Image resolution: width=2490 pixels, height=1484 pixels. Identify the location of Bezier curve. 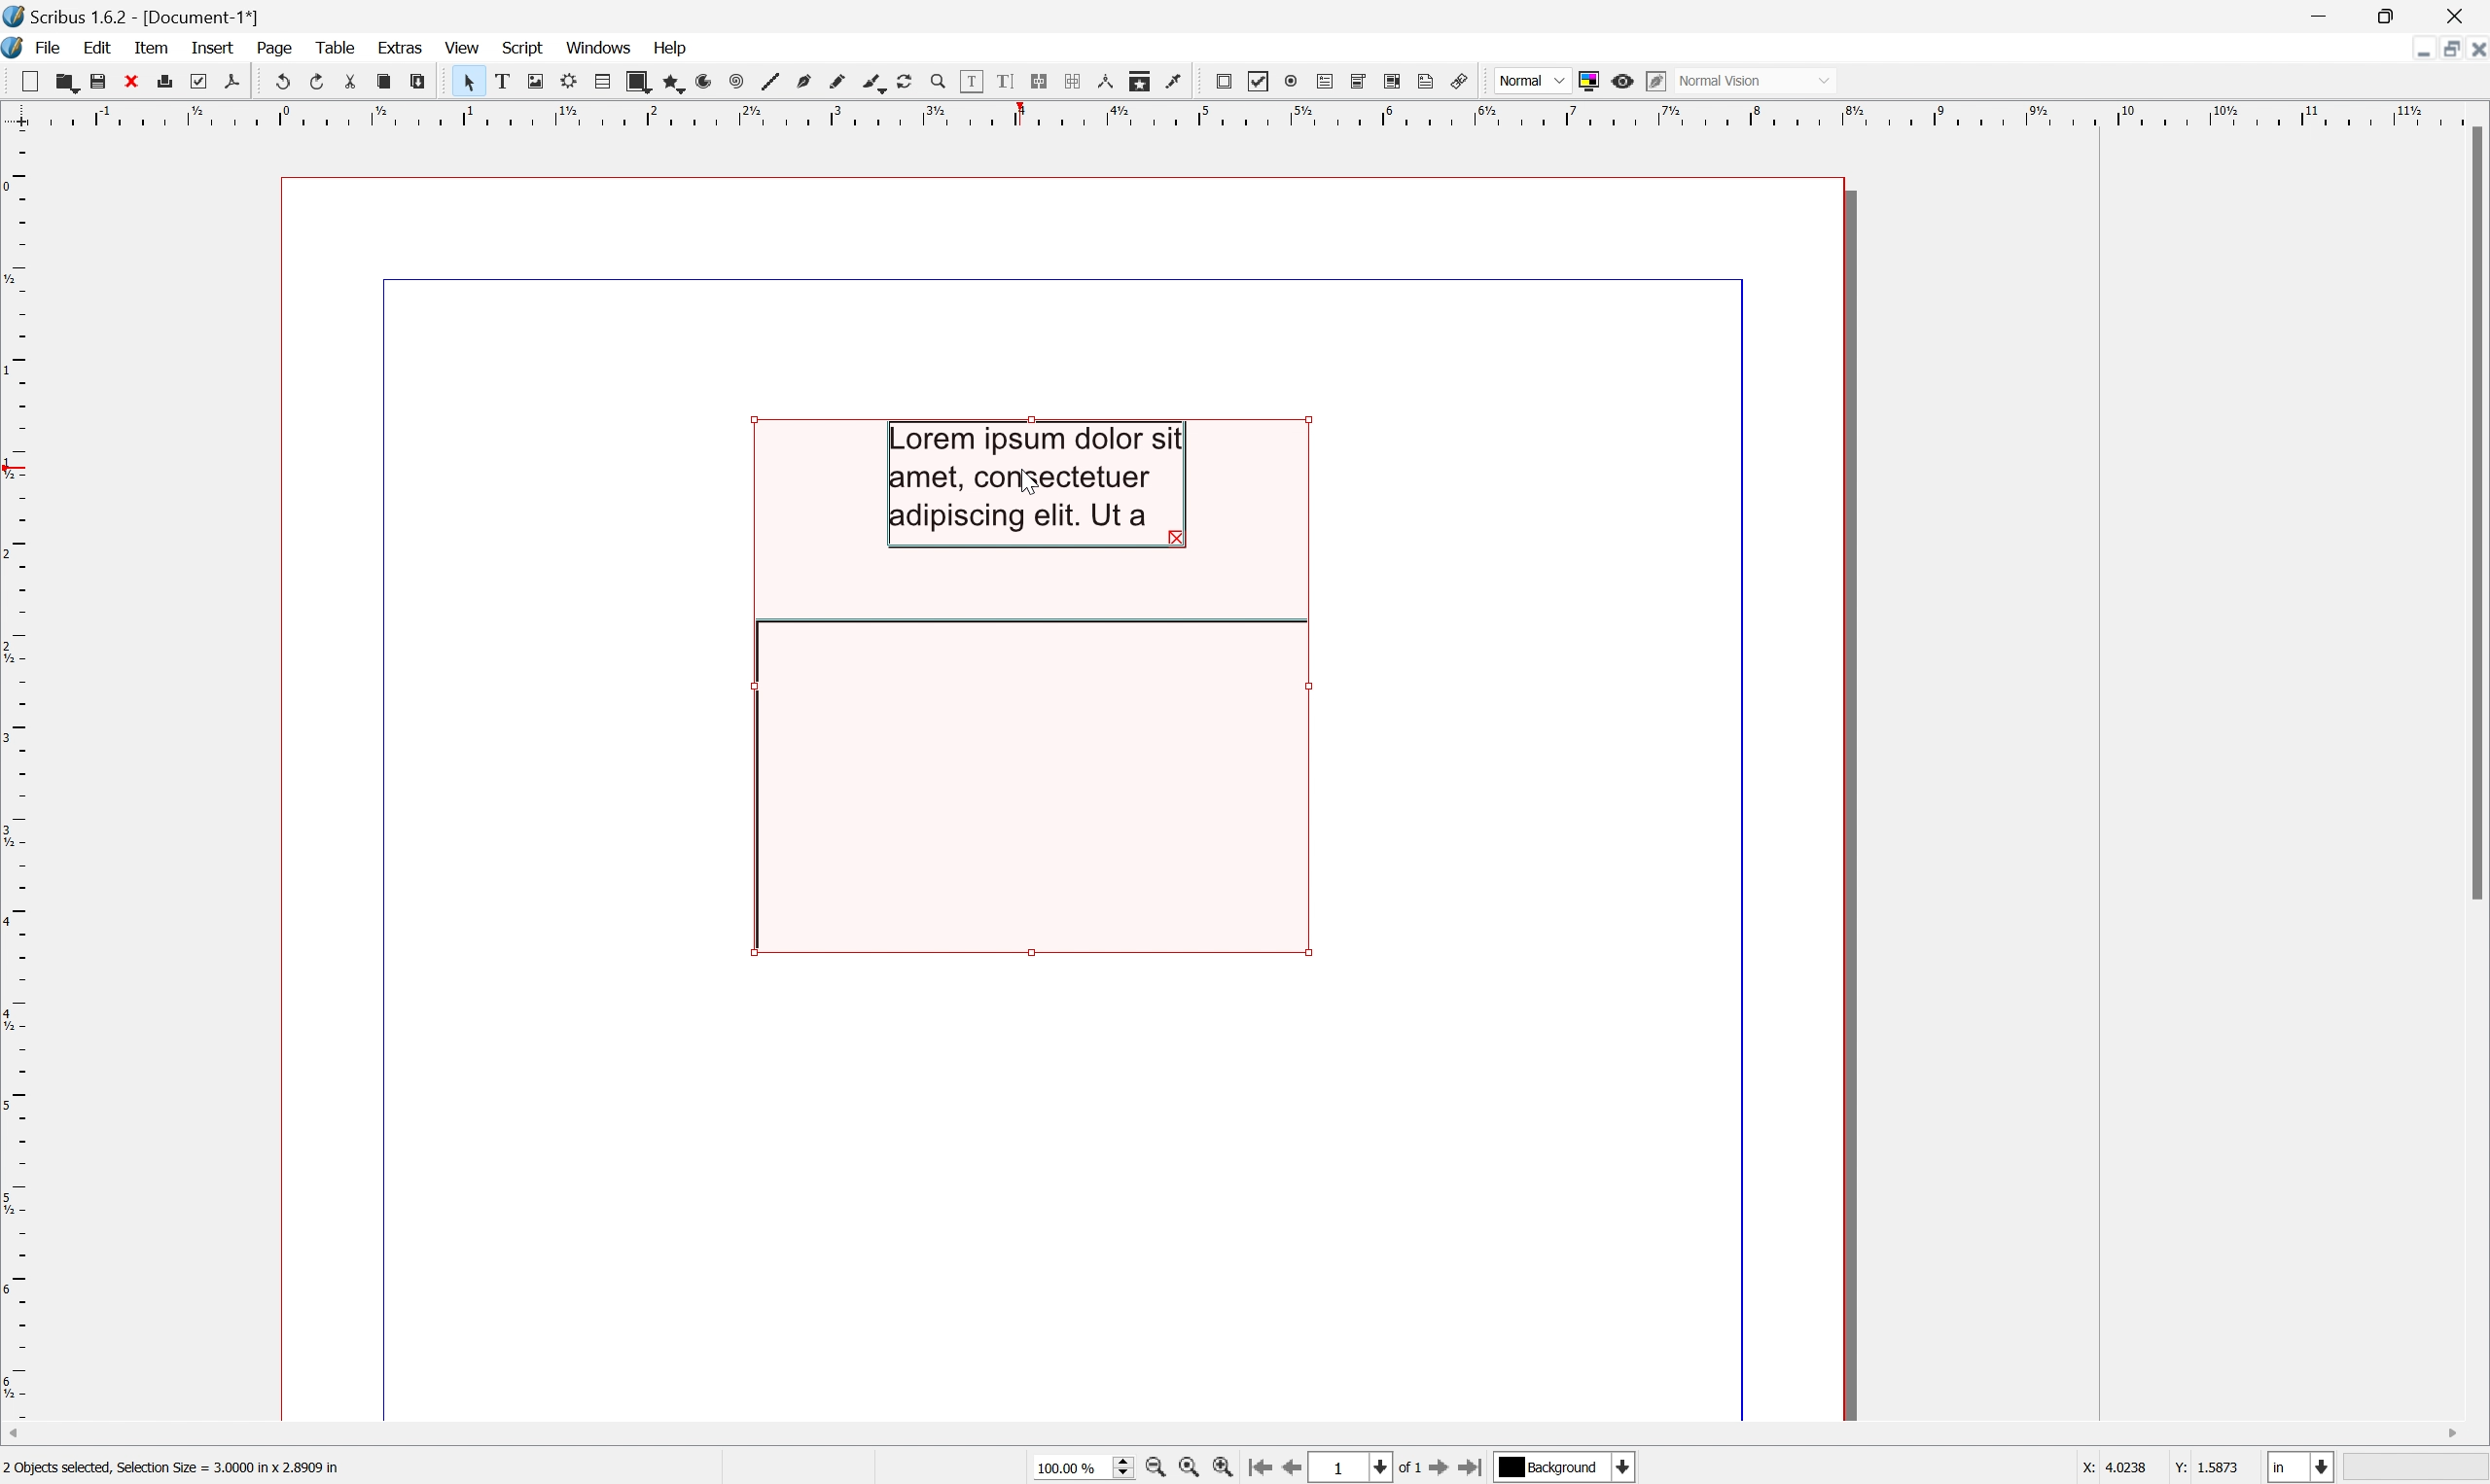
(799, 85).